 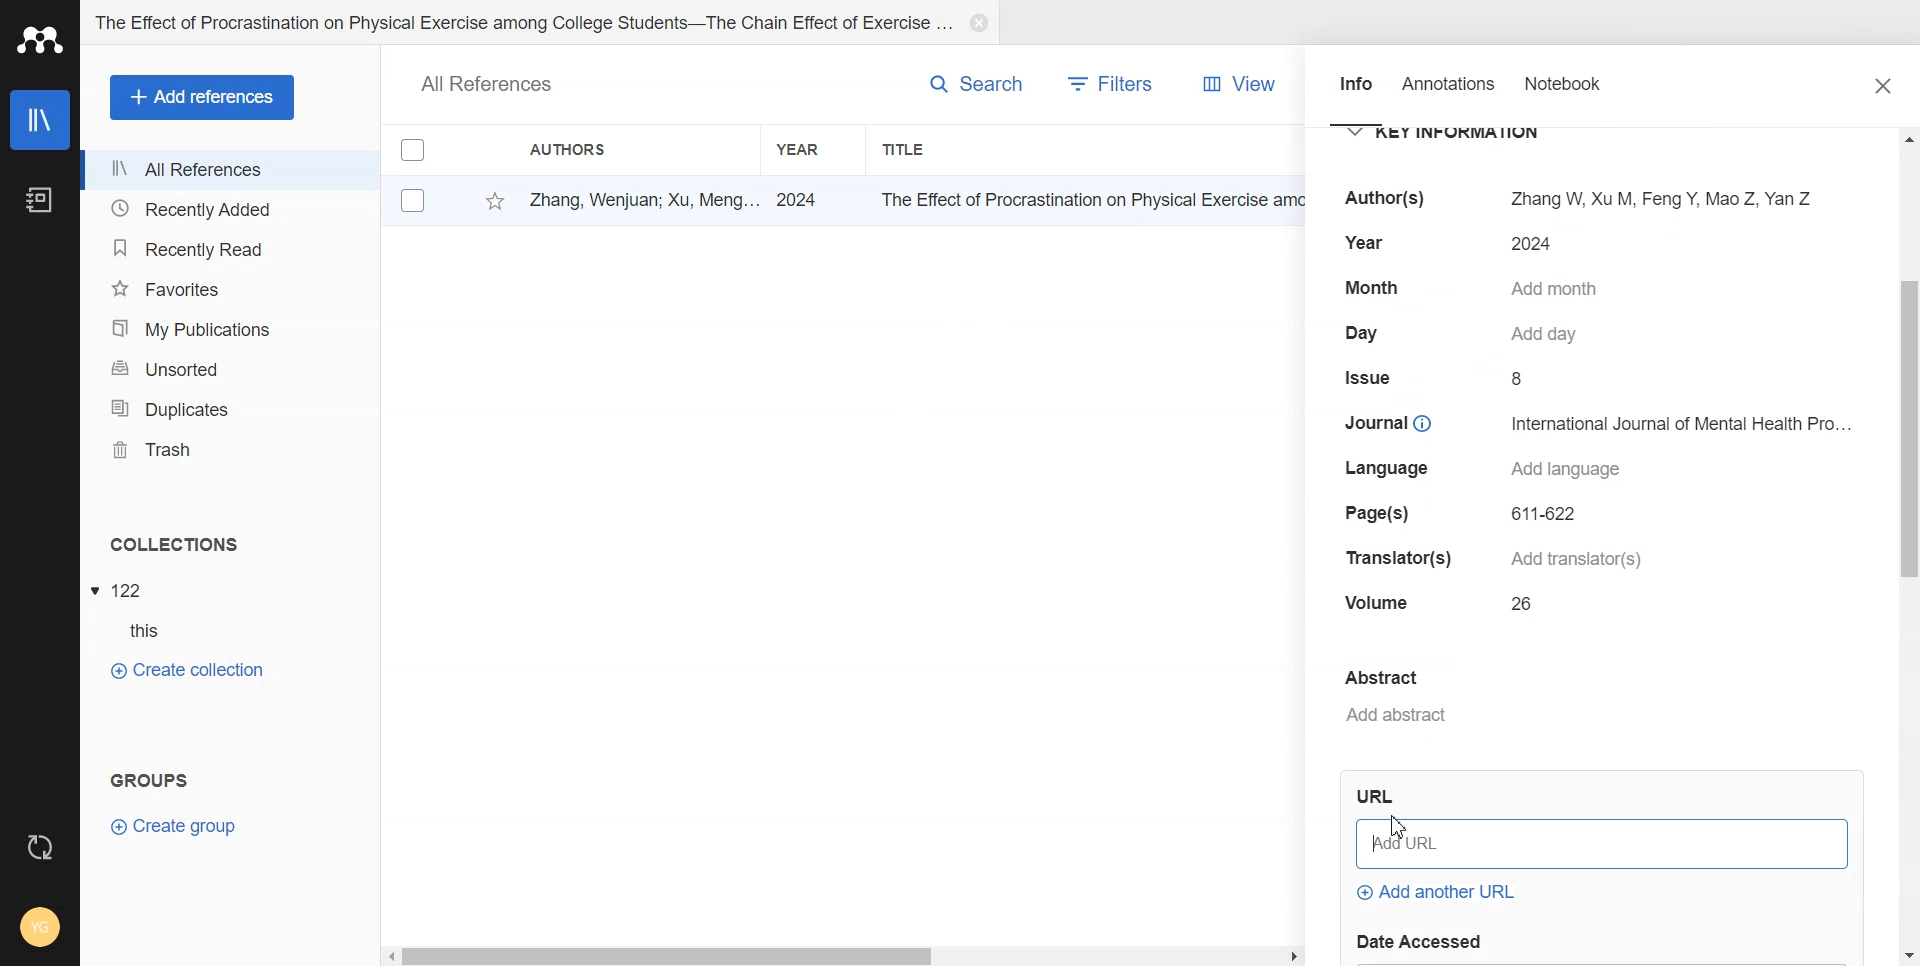 I want to click on Zhang, Wenjuan; Xu, Meng..., so click(x=638, y=198).